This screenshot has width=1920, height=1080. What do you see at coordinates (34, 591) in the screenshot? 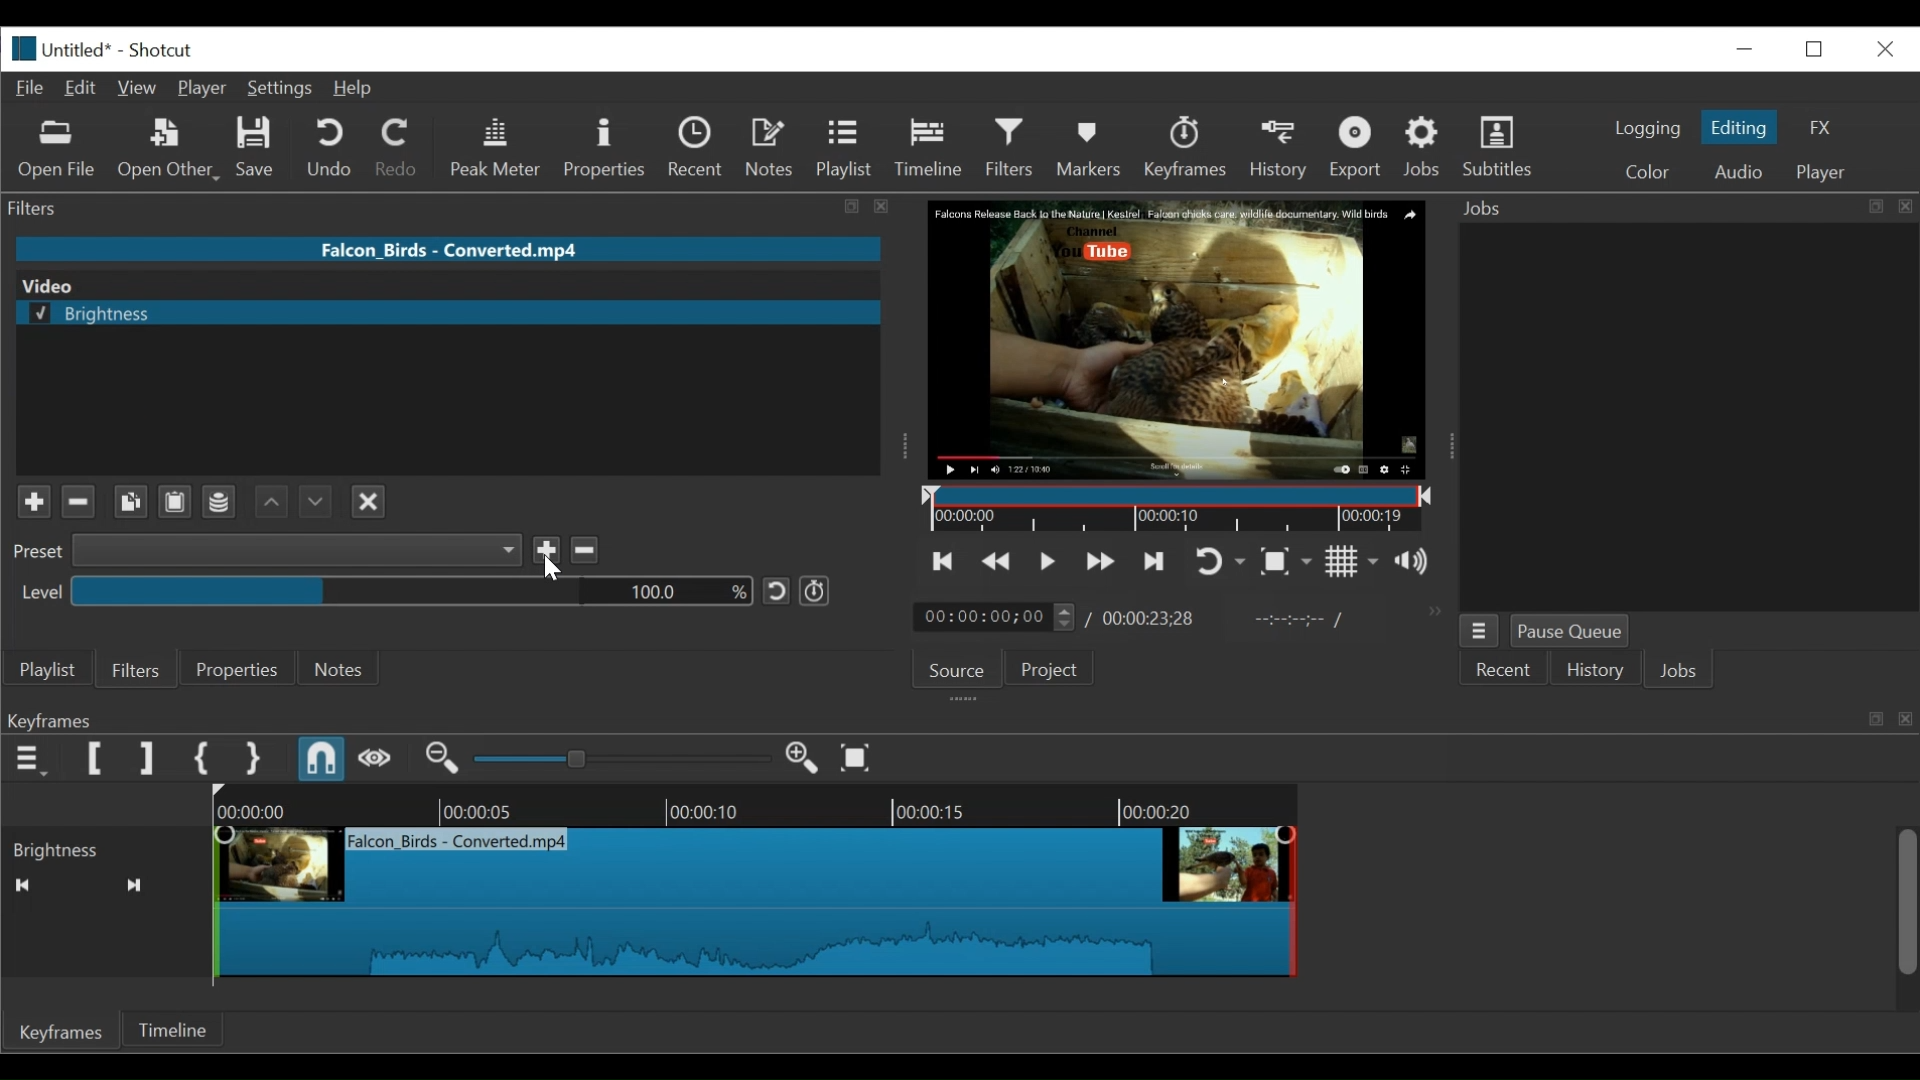
I see `level` at bounding box center [34, 591].